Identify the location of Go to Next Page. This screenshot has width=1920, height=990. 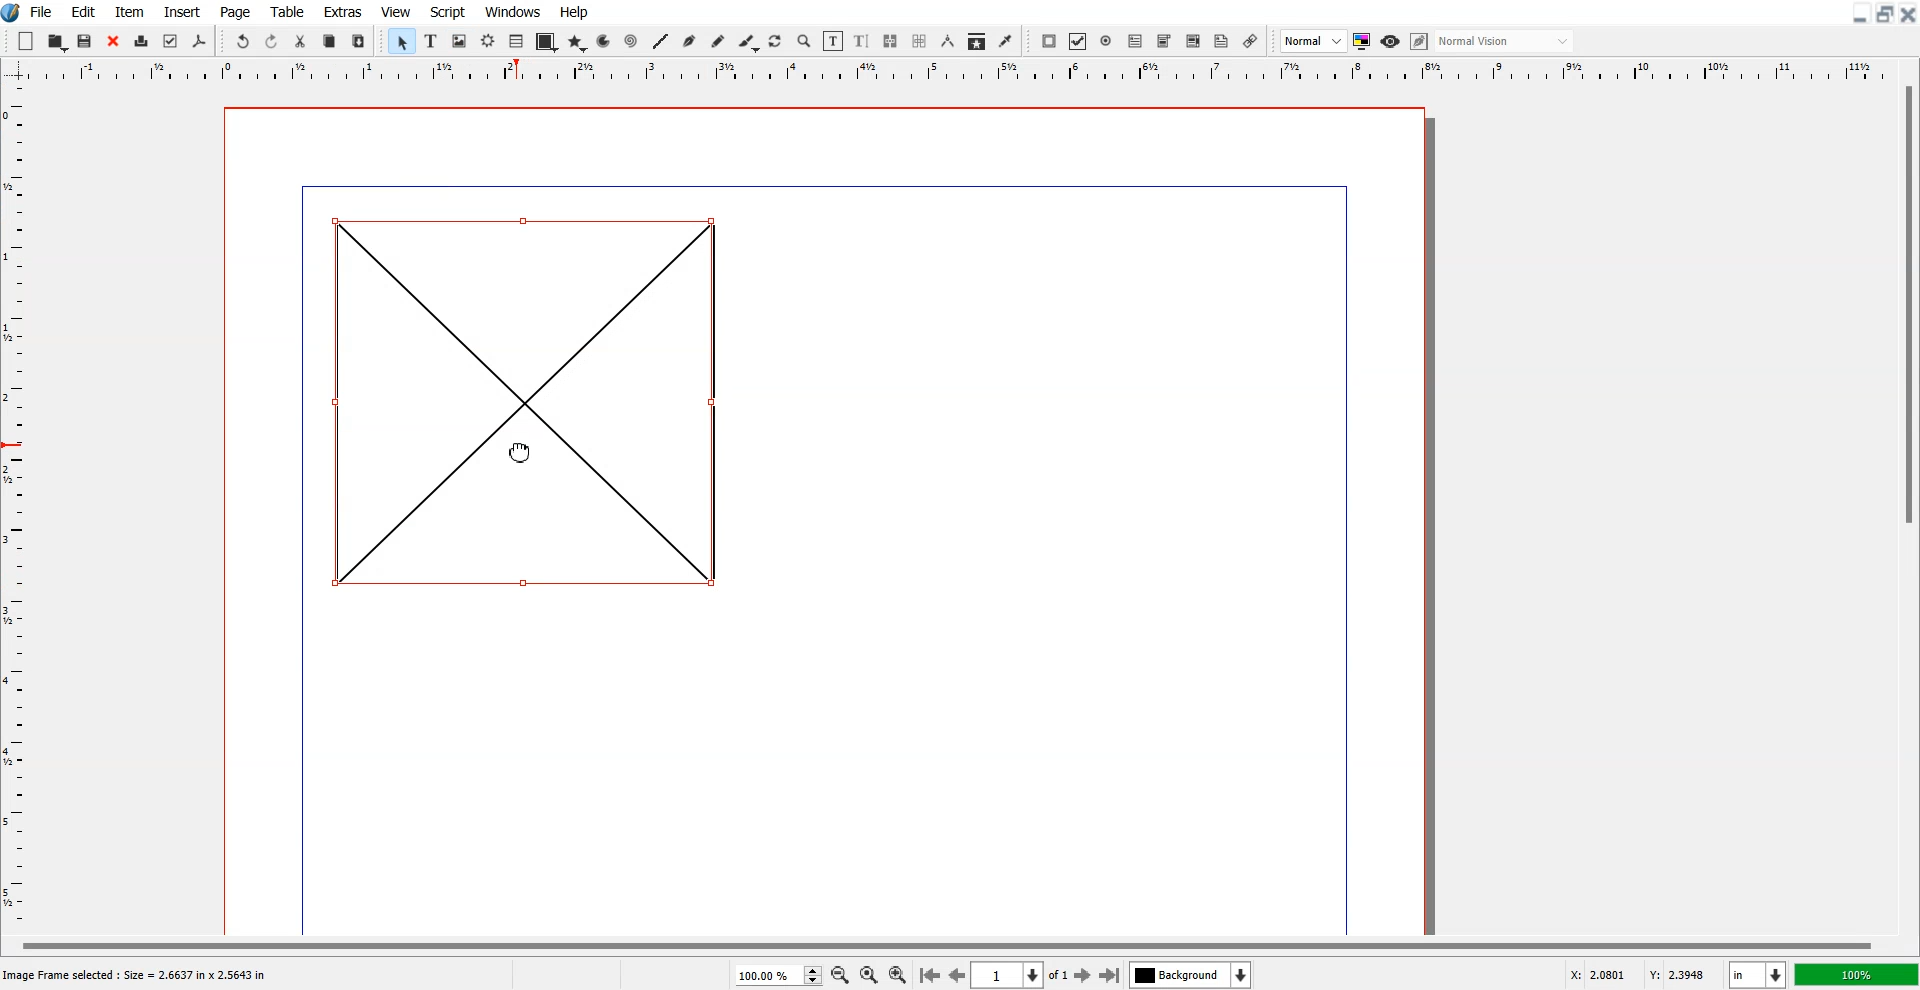
(1085, 976).